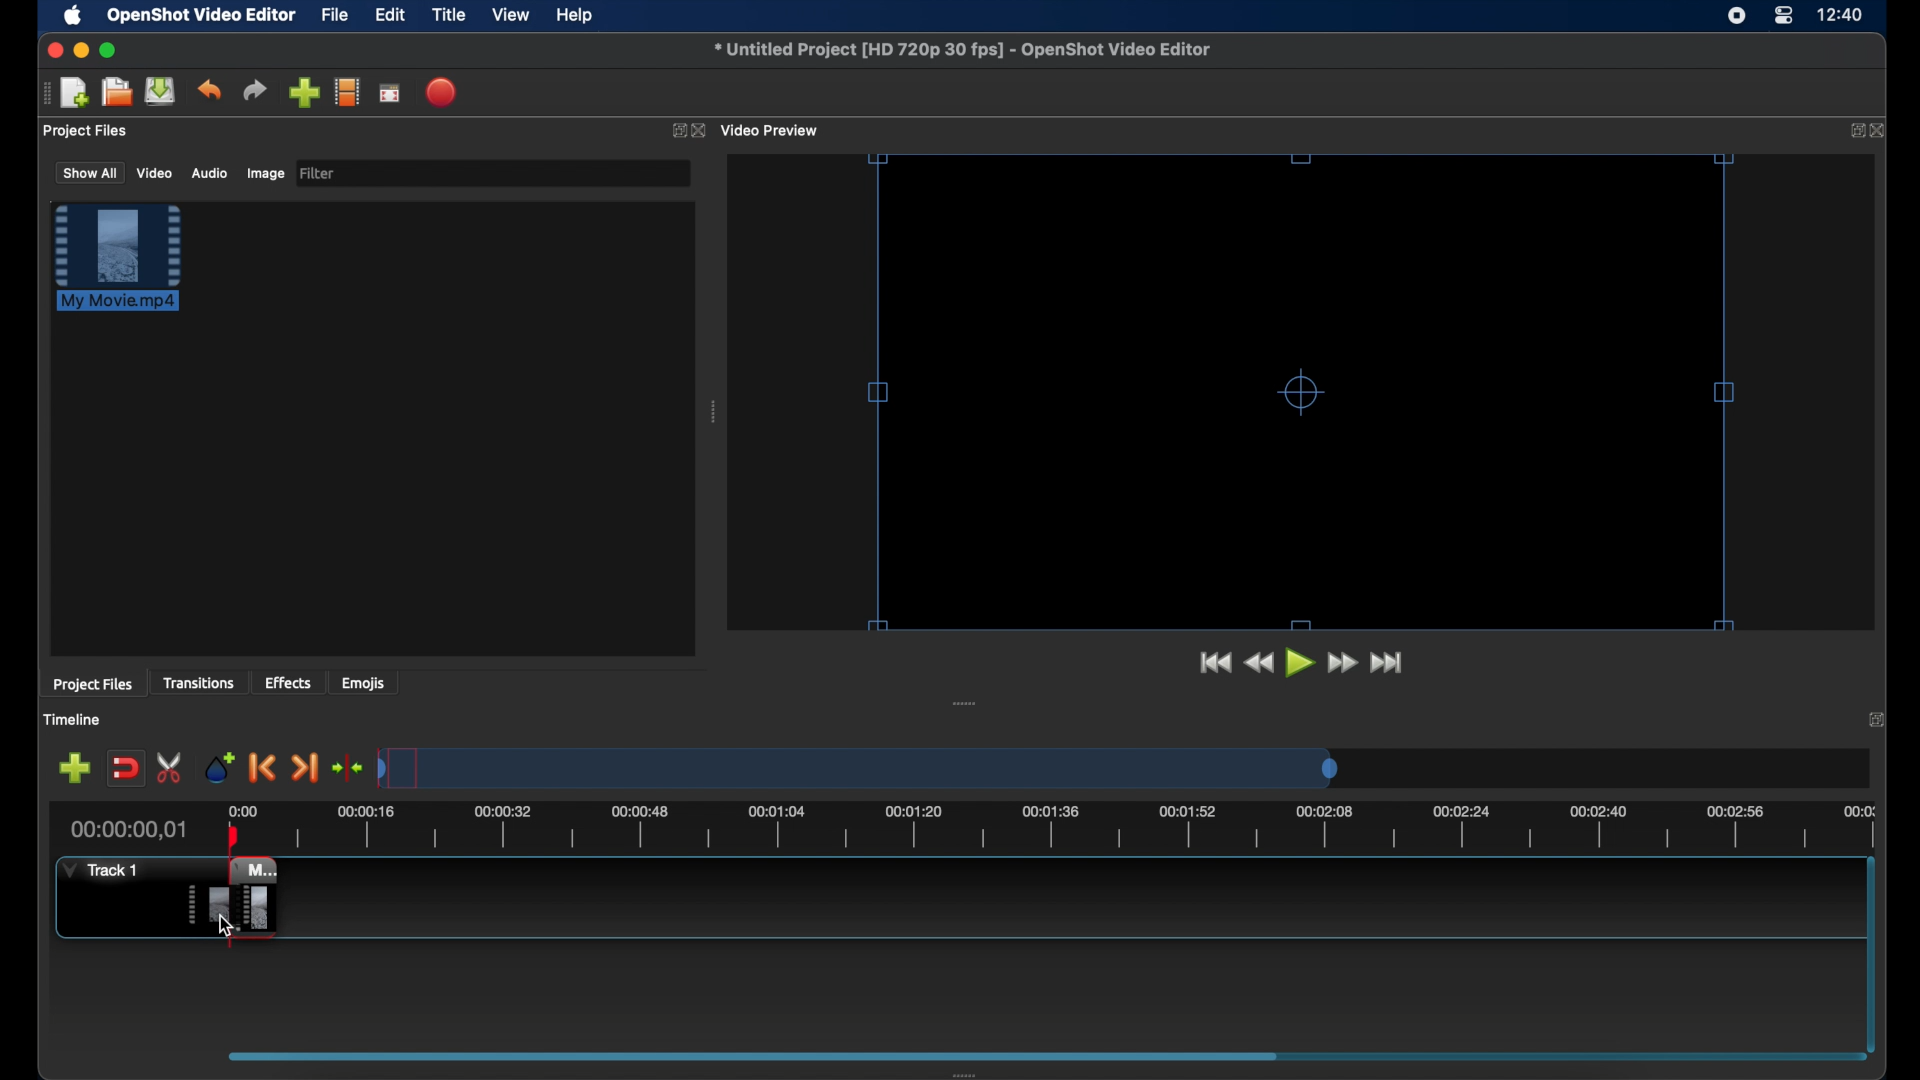 The width and height of the screenshot is (1920, 1080). Describe the element at coordinates (1853, 130) in the screenshot. I see `expand` at that location.